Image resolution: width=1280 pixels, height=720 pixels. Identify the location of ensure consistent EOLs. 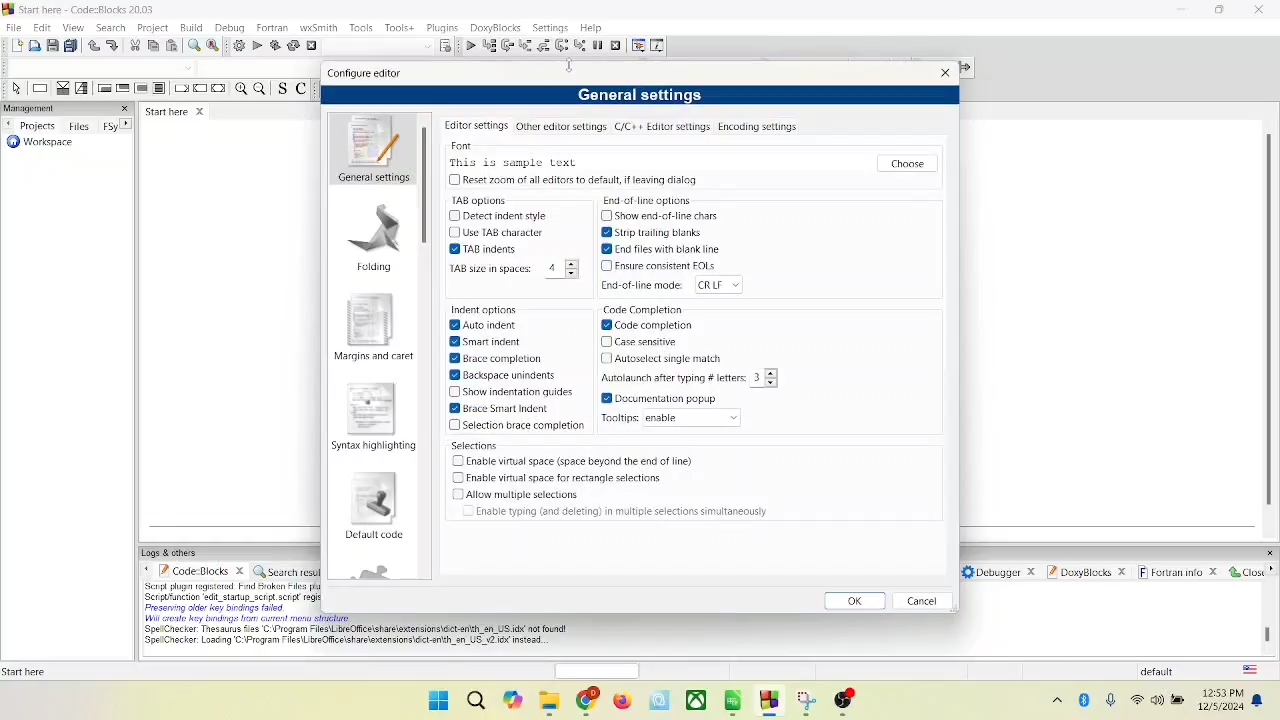
(660, 265).